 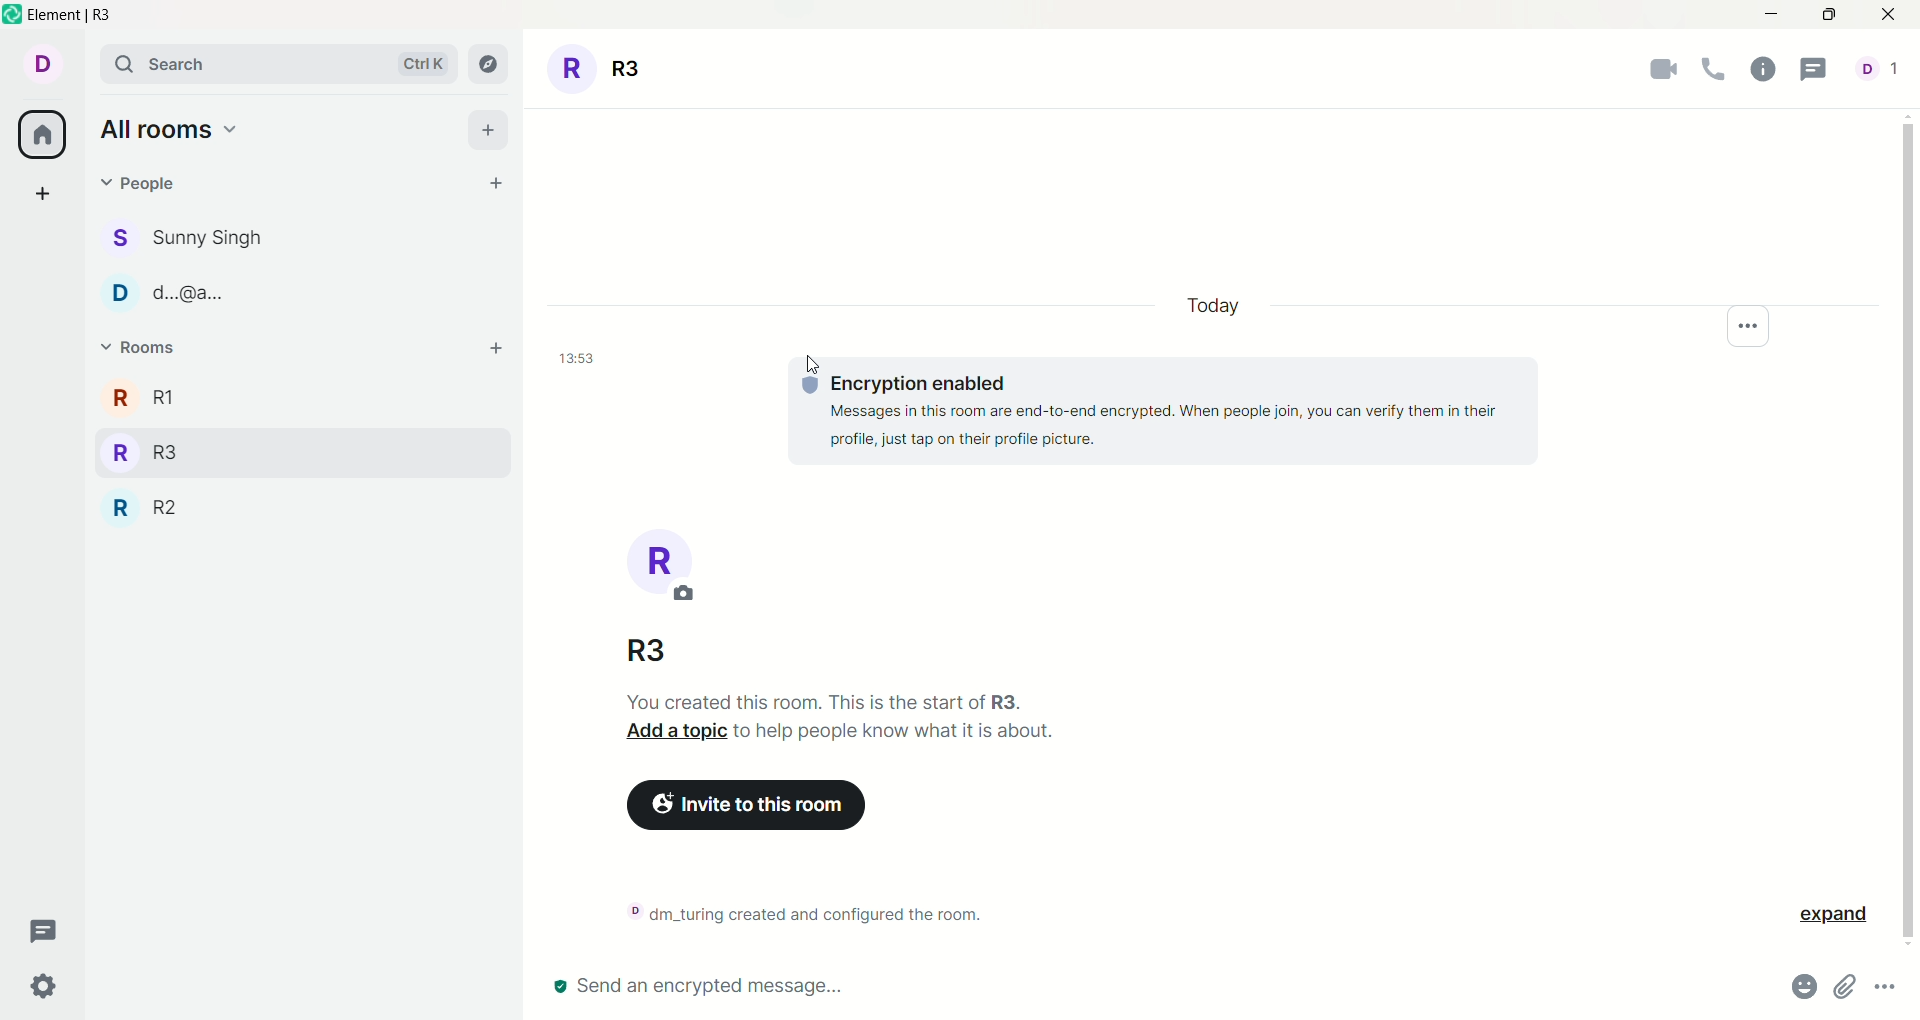 What do you see at coordinates (495, 183) in the screenshot?
I see `start chat` at bounding box center [495, 183].